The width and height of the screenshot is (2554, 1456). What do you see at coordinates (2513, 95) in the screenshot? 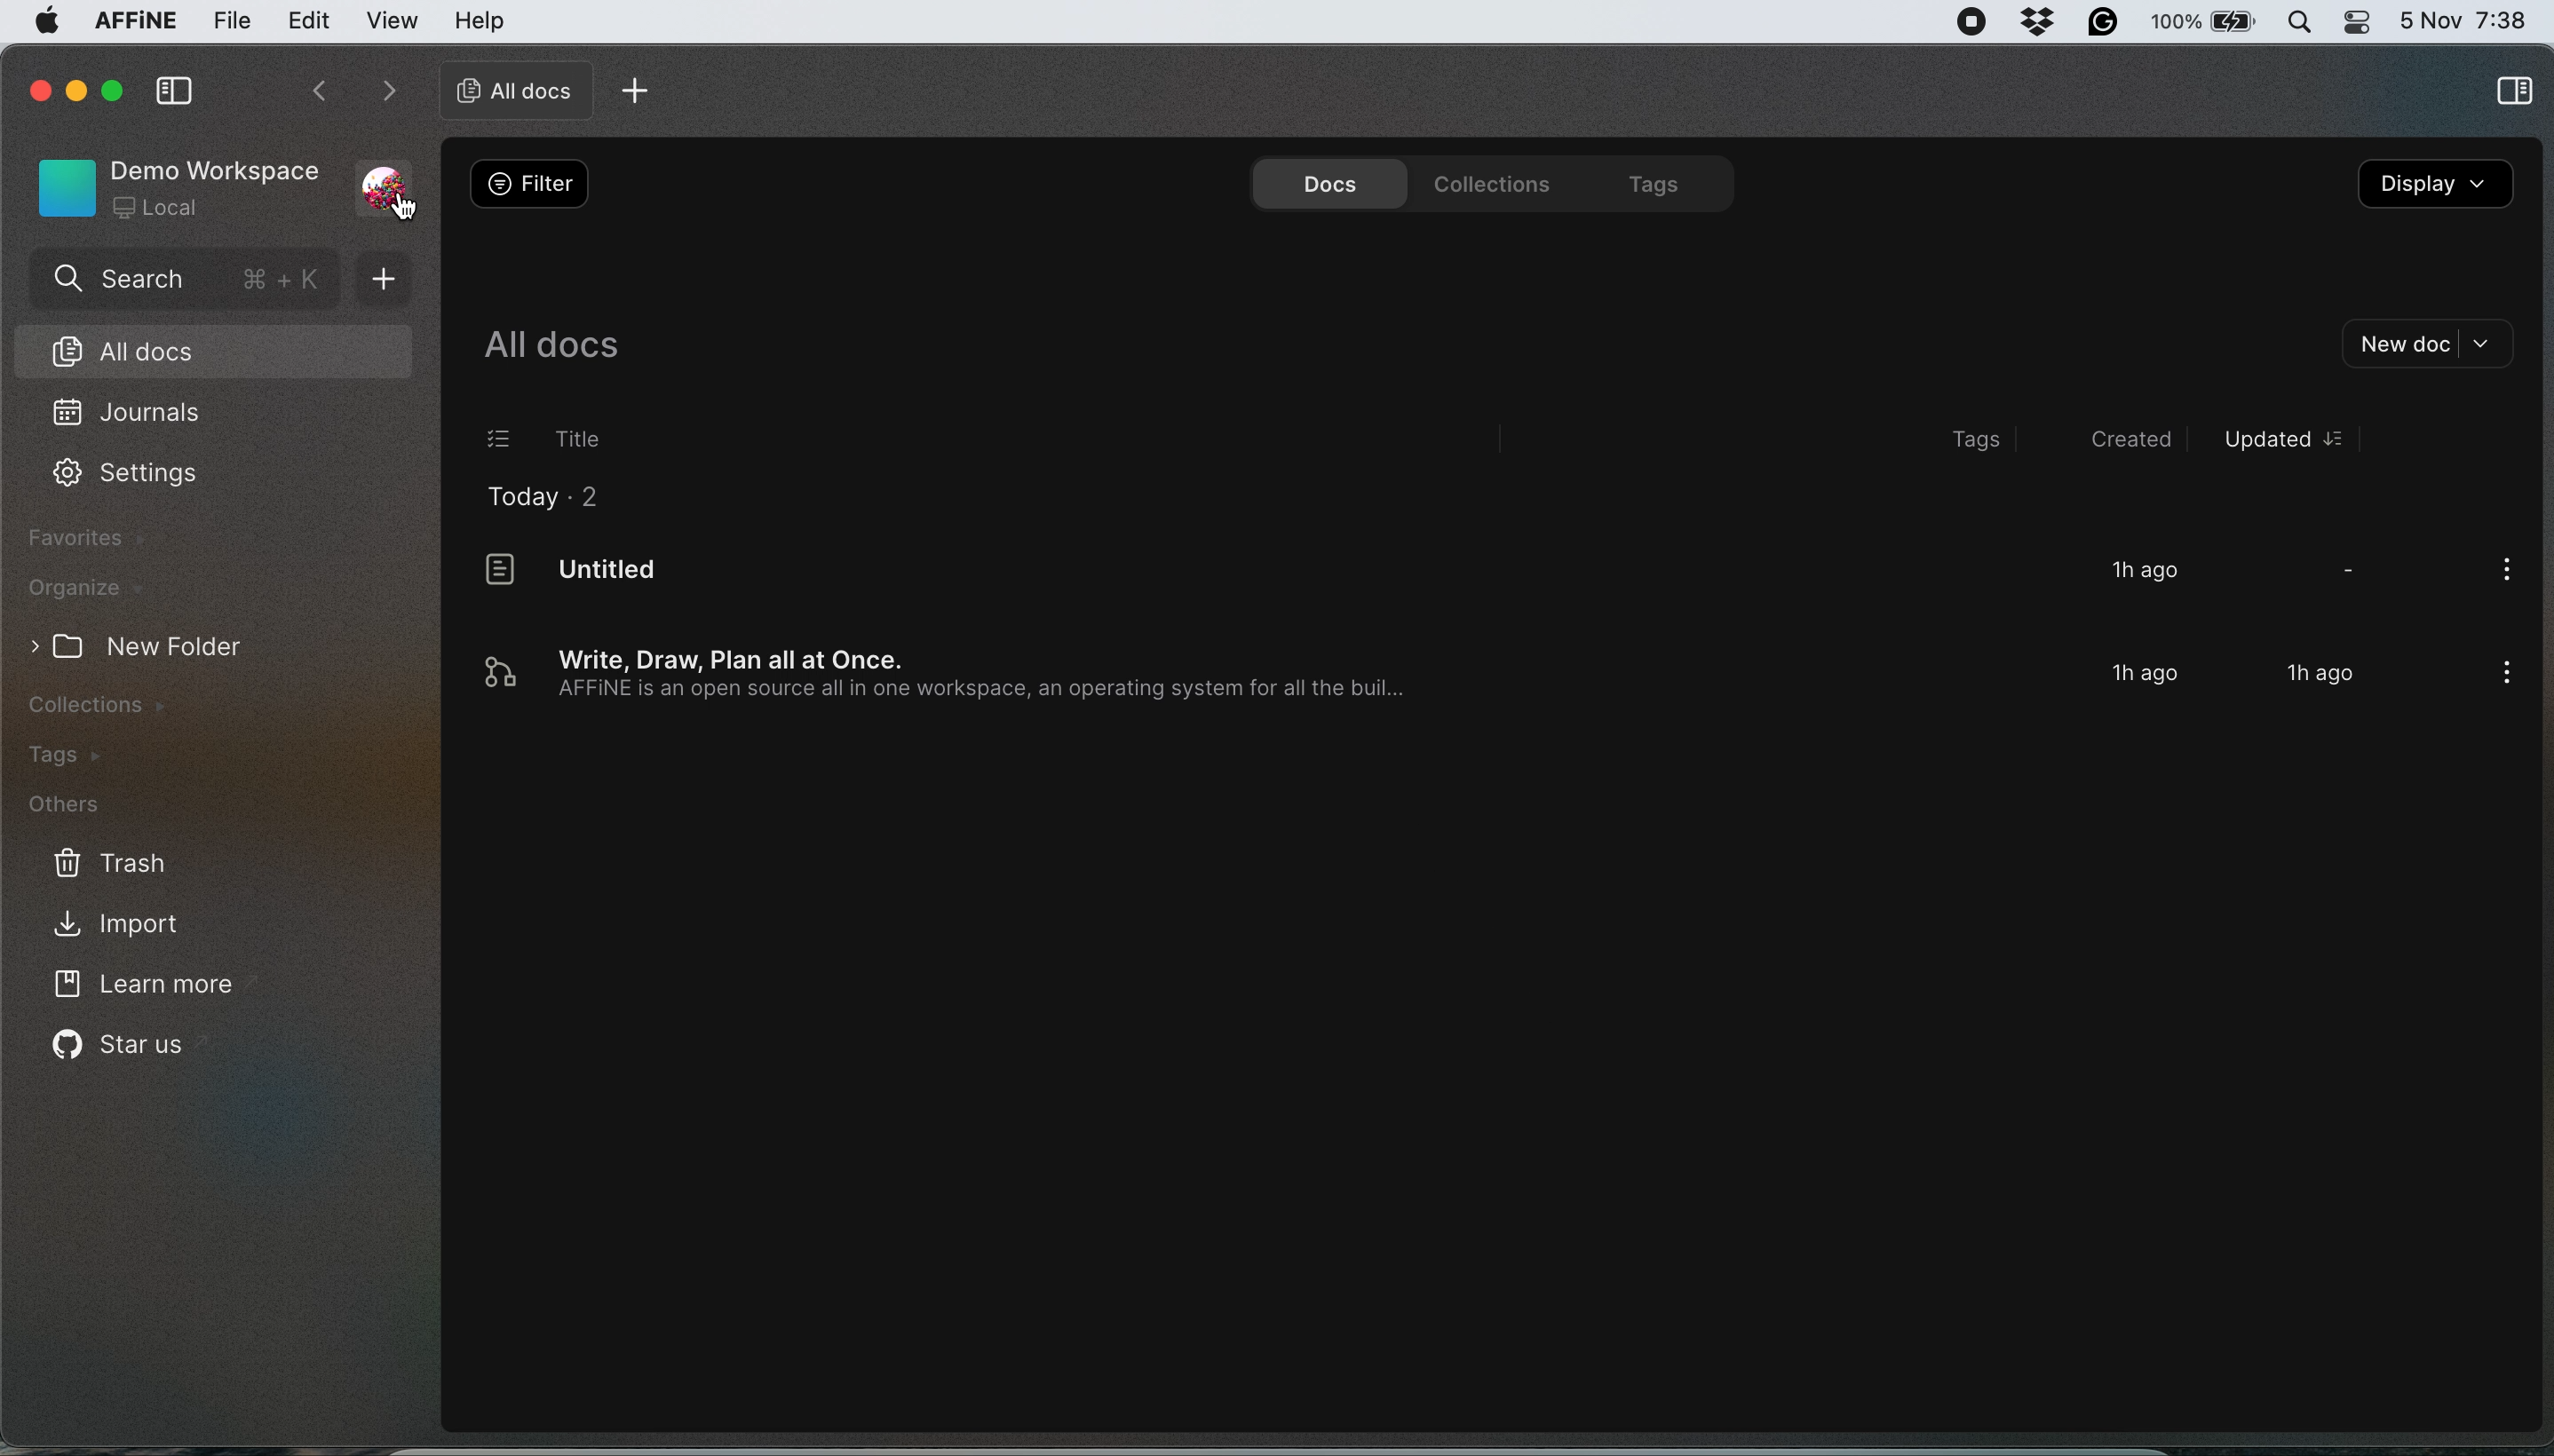
I see `sidebar` at bounding box center [2513, 95].